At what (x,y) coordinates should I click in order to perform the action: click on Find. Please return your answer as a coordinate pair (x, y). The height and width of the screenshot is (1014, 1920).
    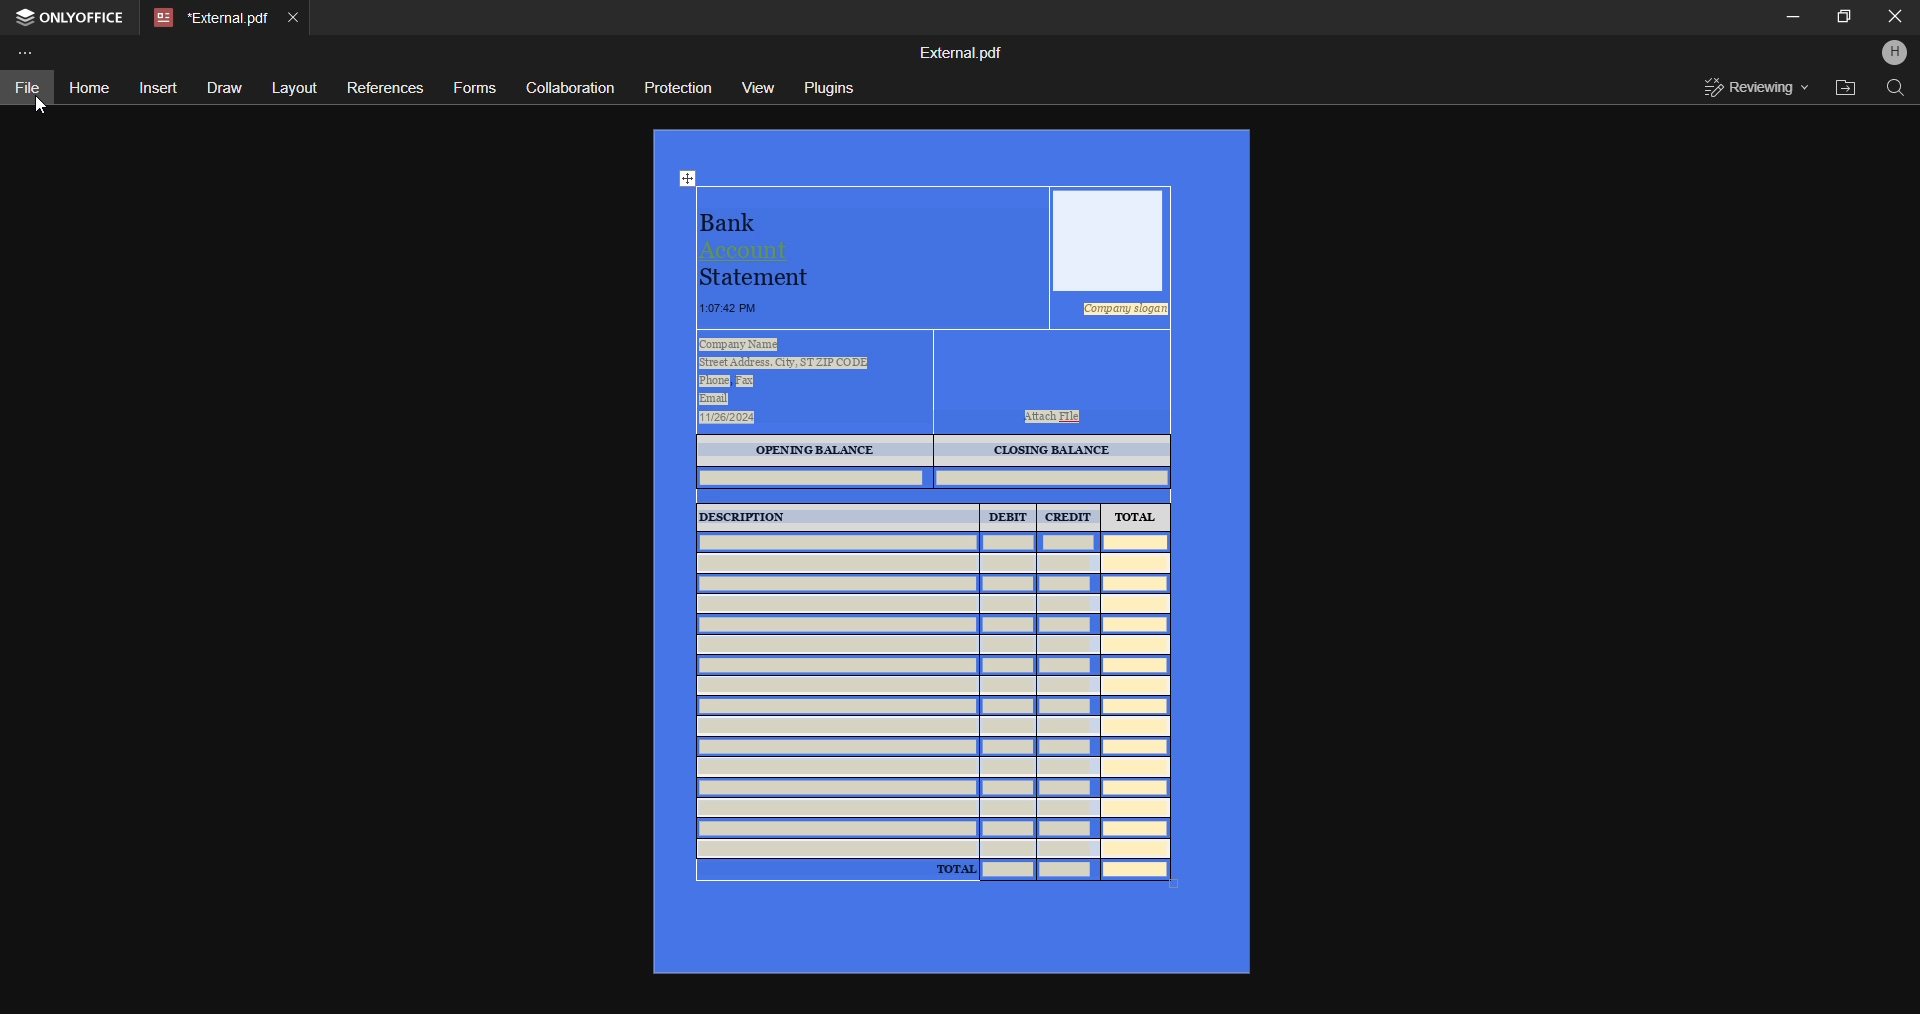
    Looking at the image, I should click on (1896, 91).